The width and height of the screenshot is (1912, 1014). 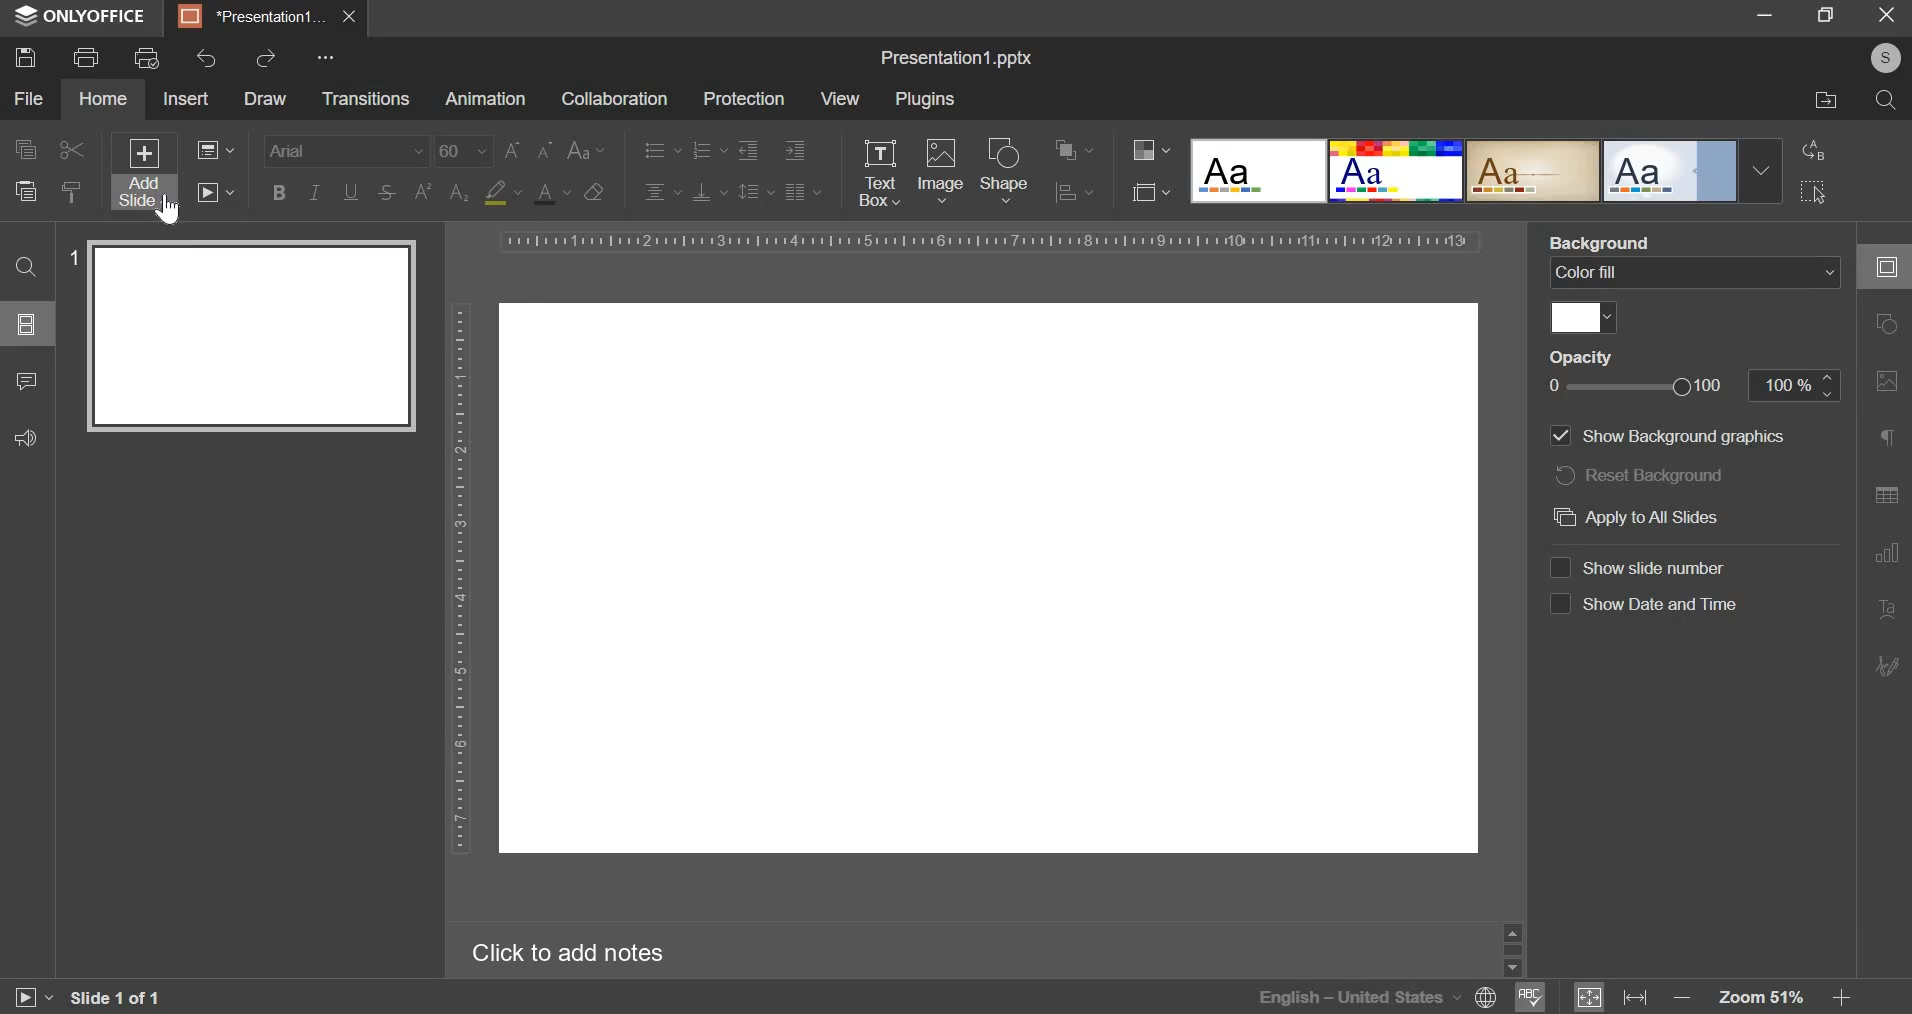 I want to click on character settings, so click(x=1891, y=442).